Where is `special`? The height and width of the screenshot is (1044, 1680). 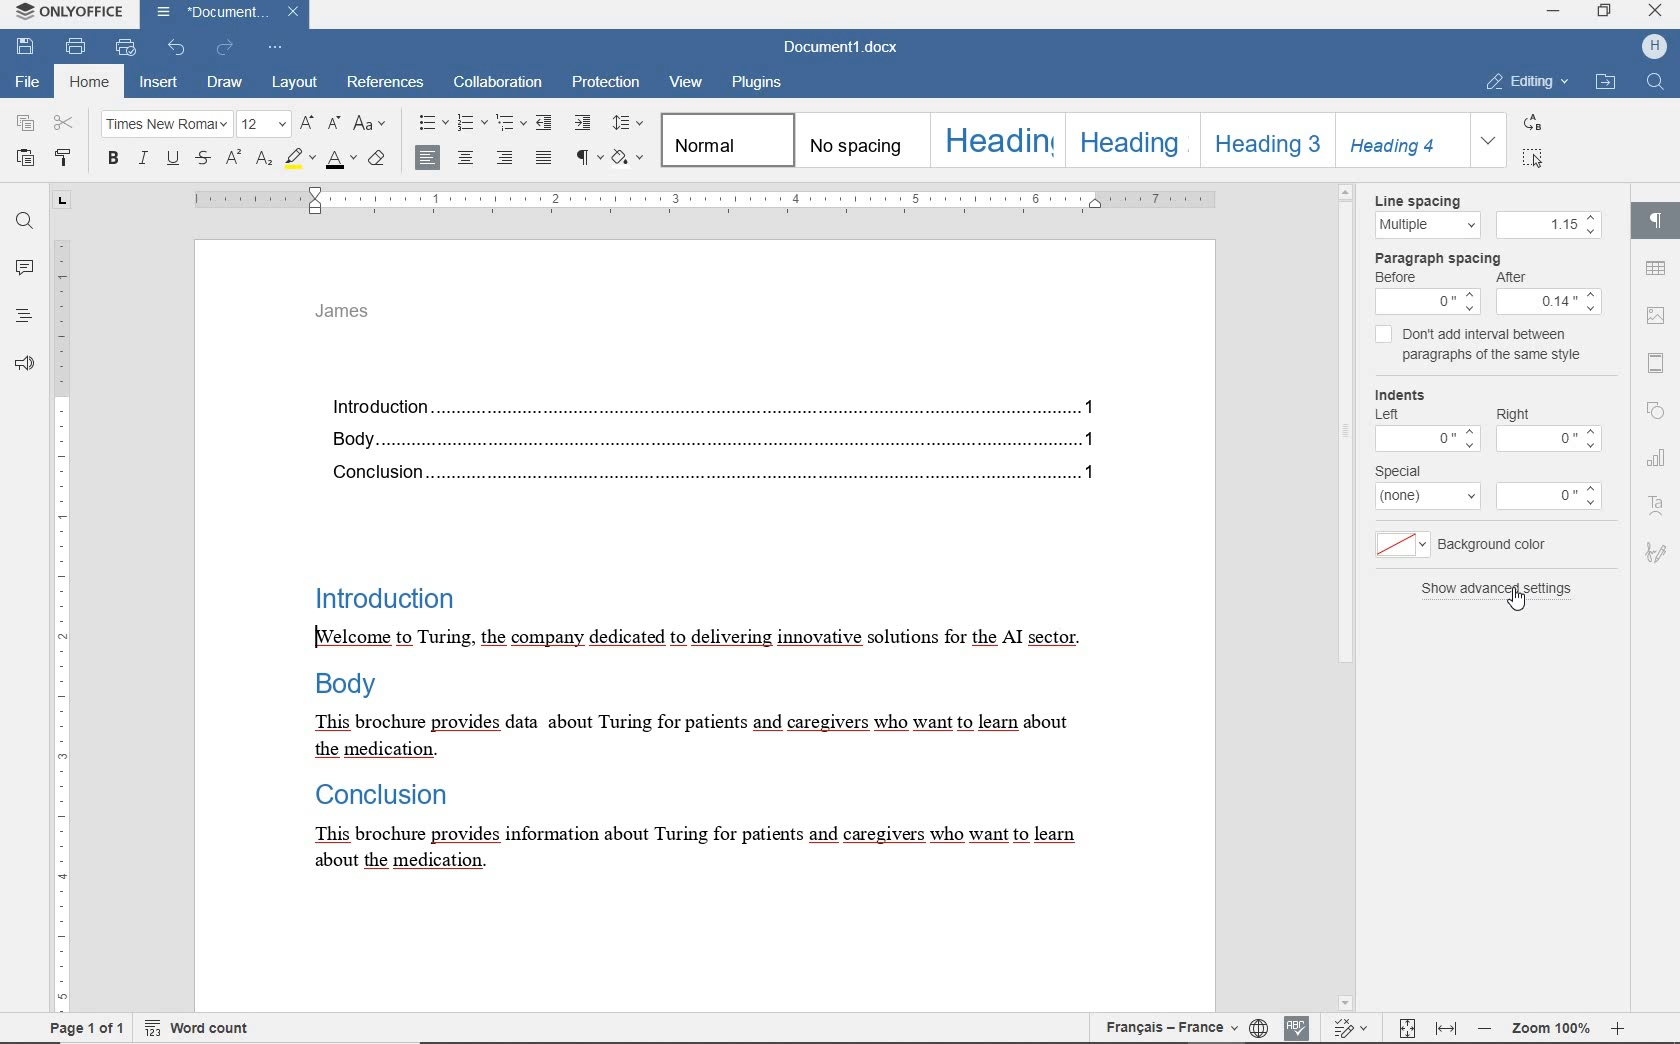 special is located at coordinates (1399, 470).